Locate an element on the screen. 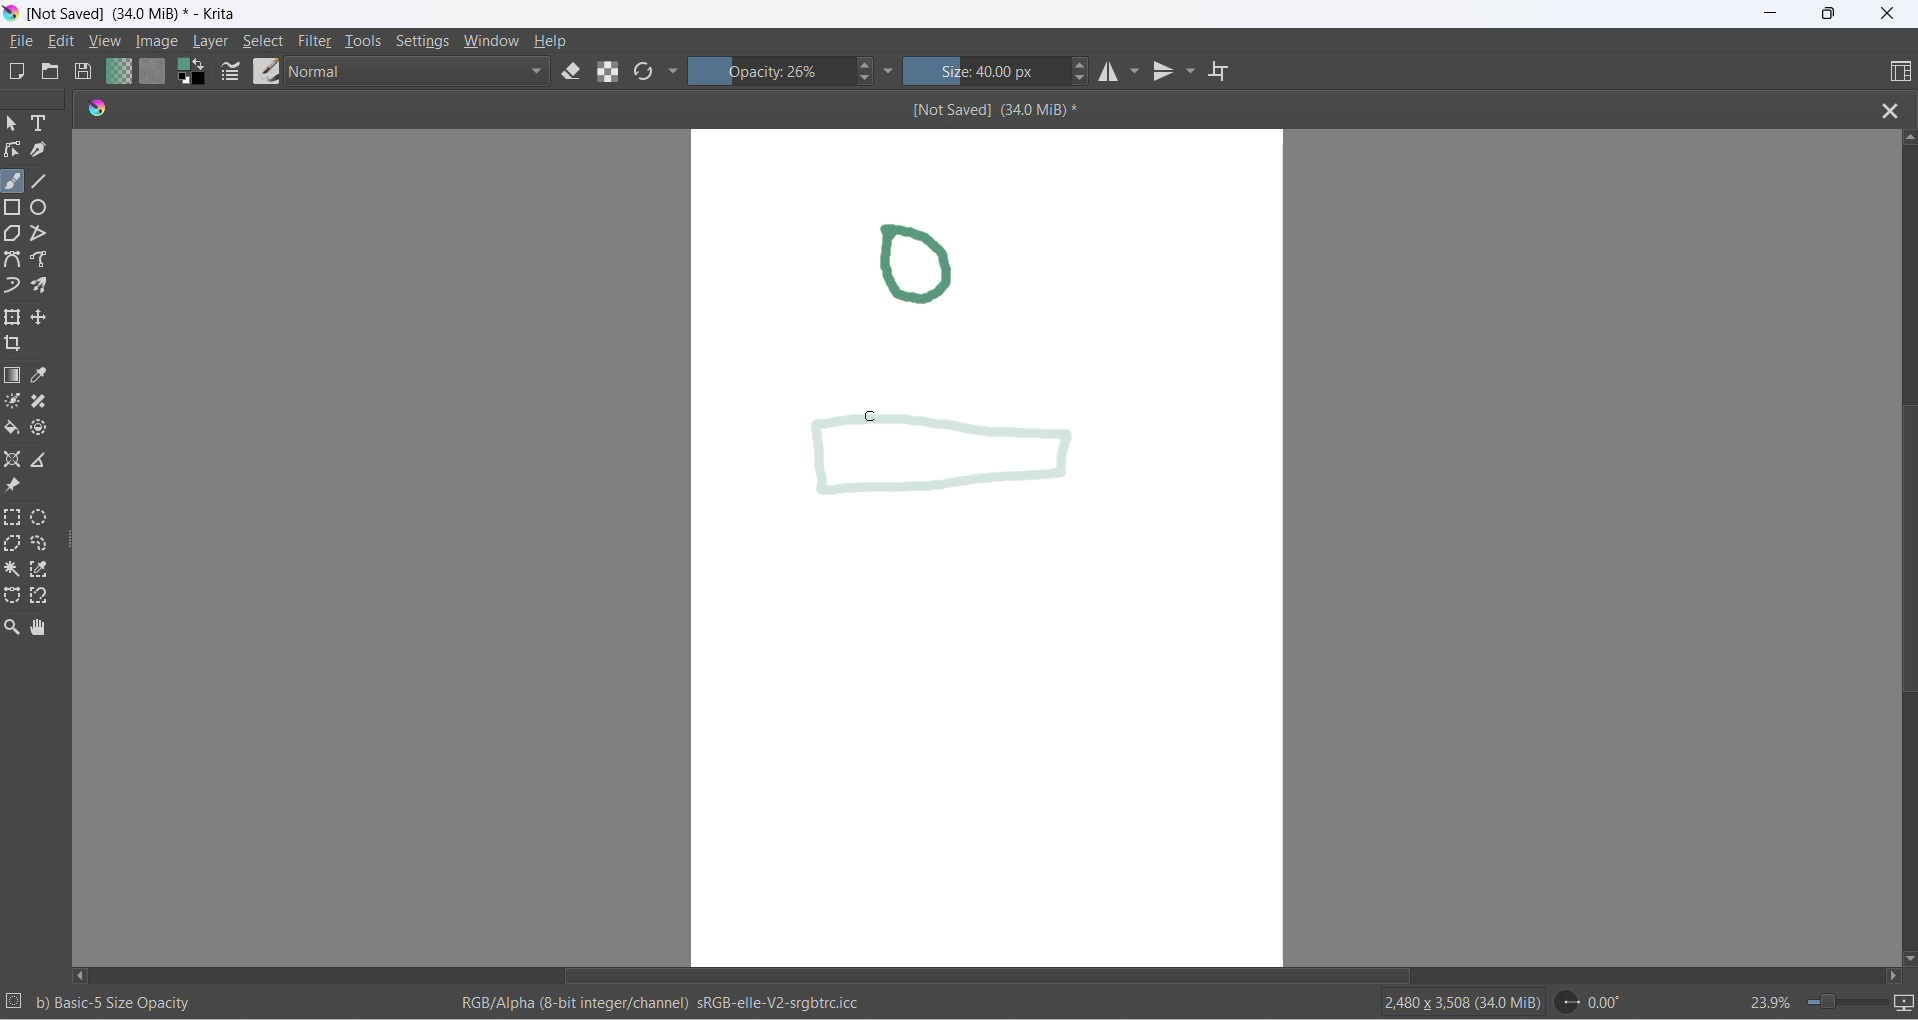  brush presets is located at coordinates (263, 73).